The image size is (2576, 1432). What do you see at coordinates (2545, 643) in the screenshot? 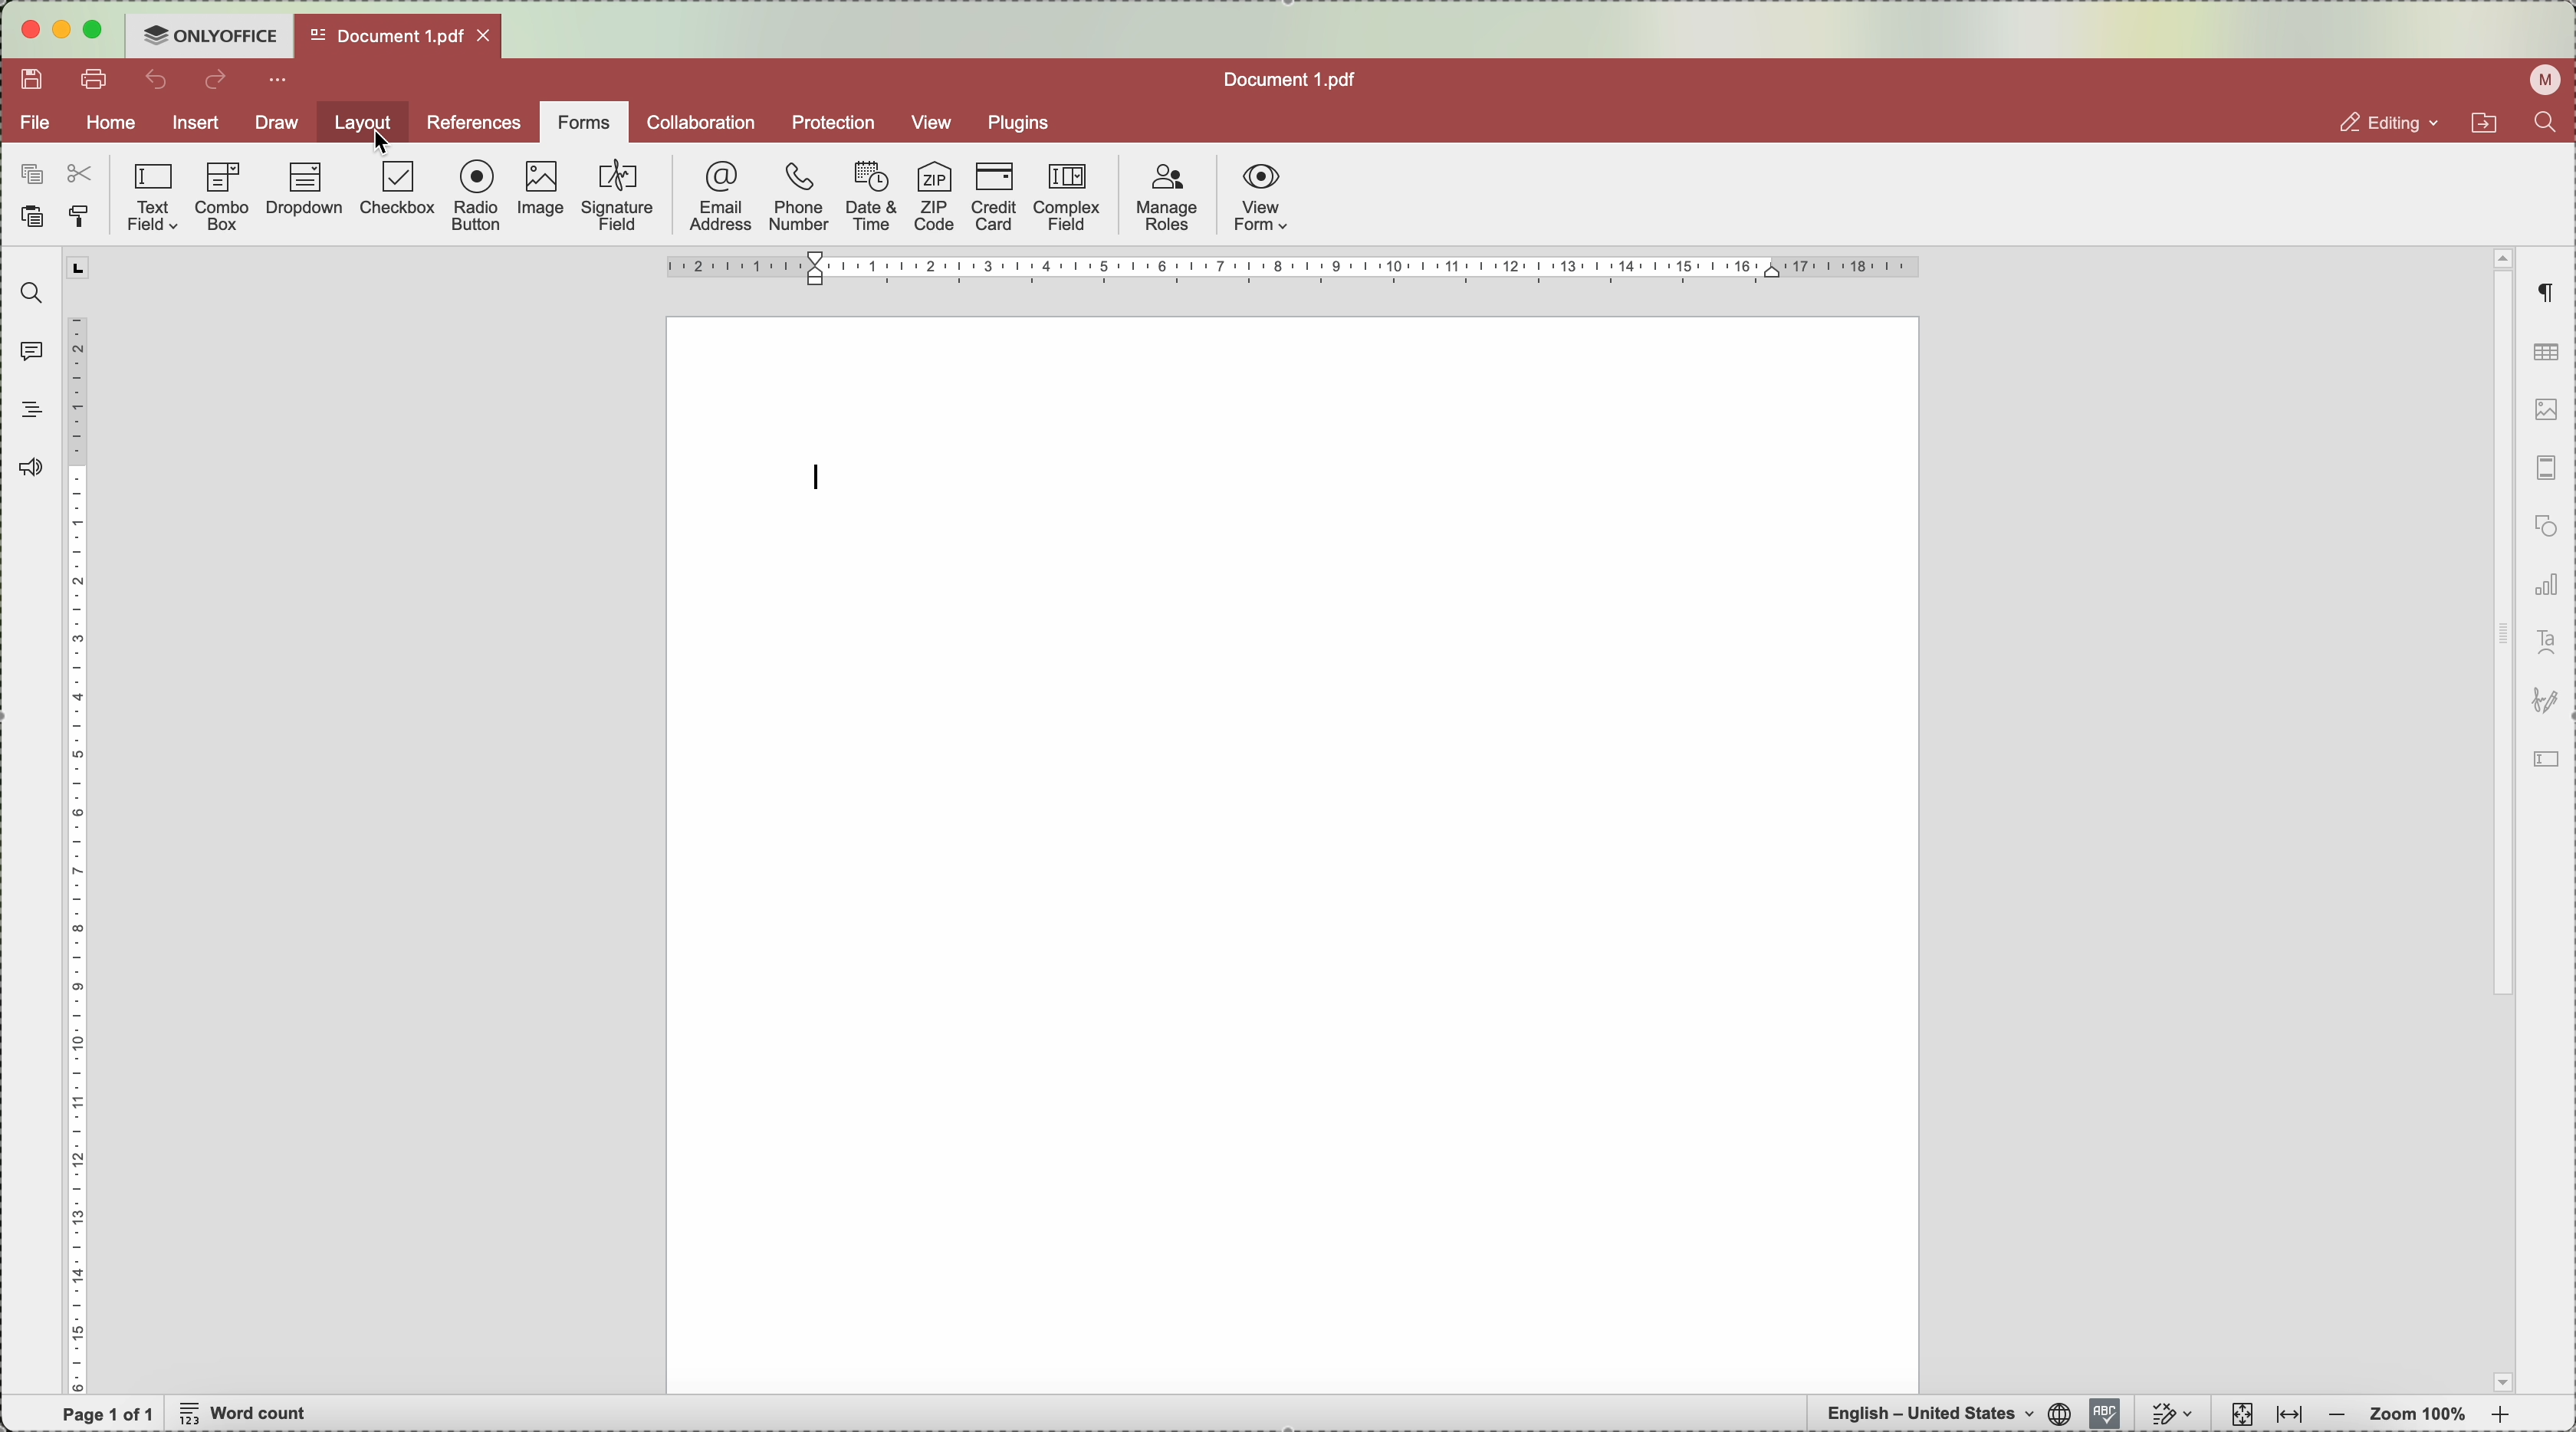
I see `text art settings` at bounding box center [2545, 643].